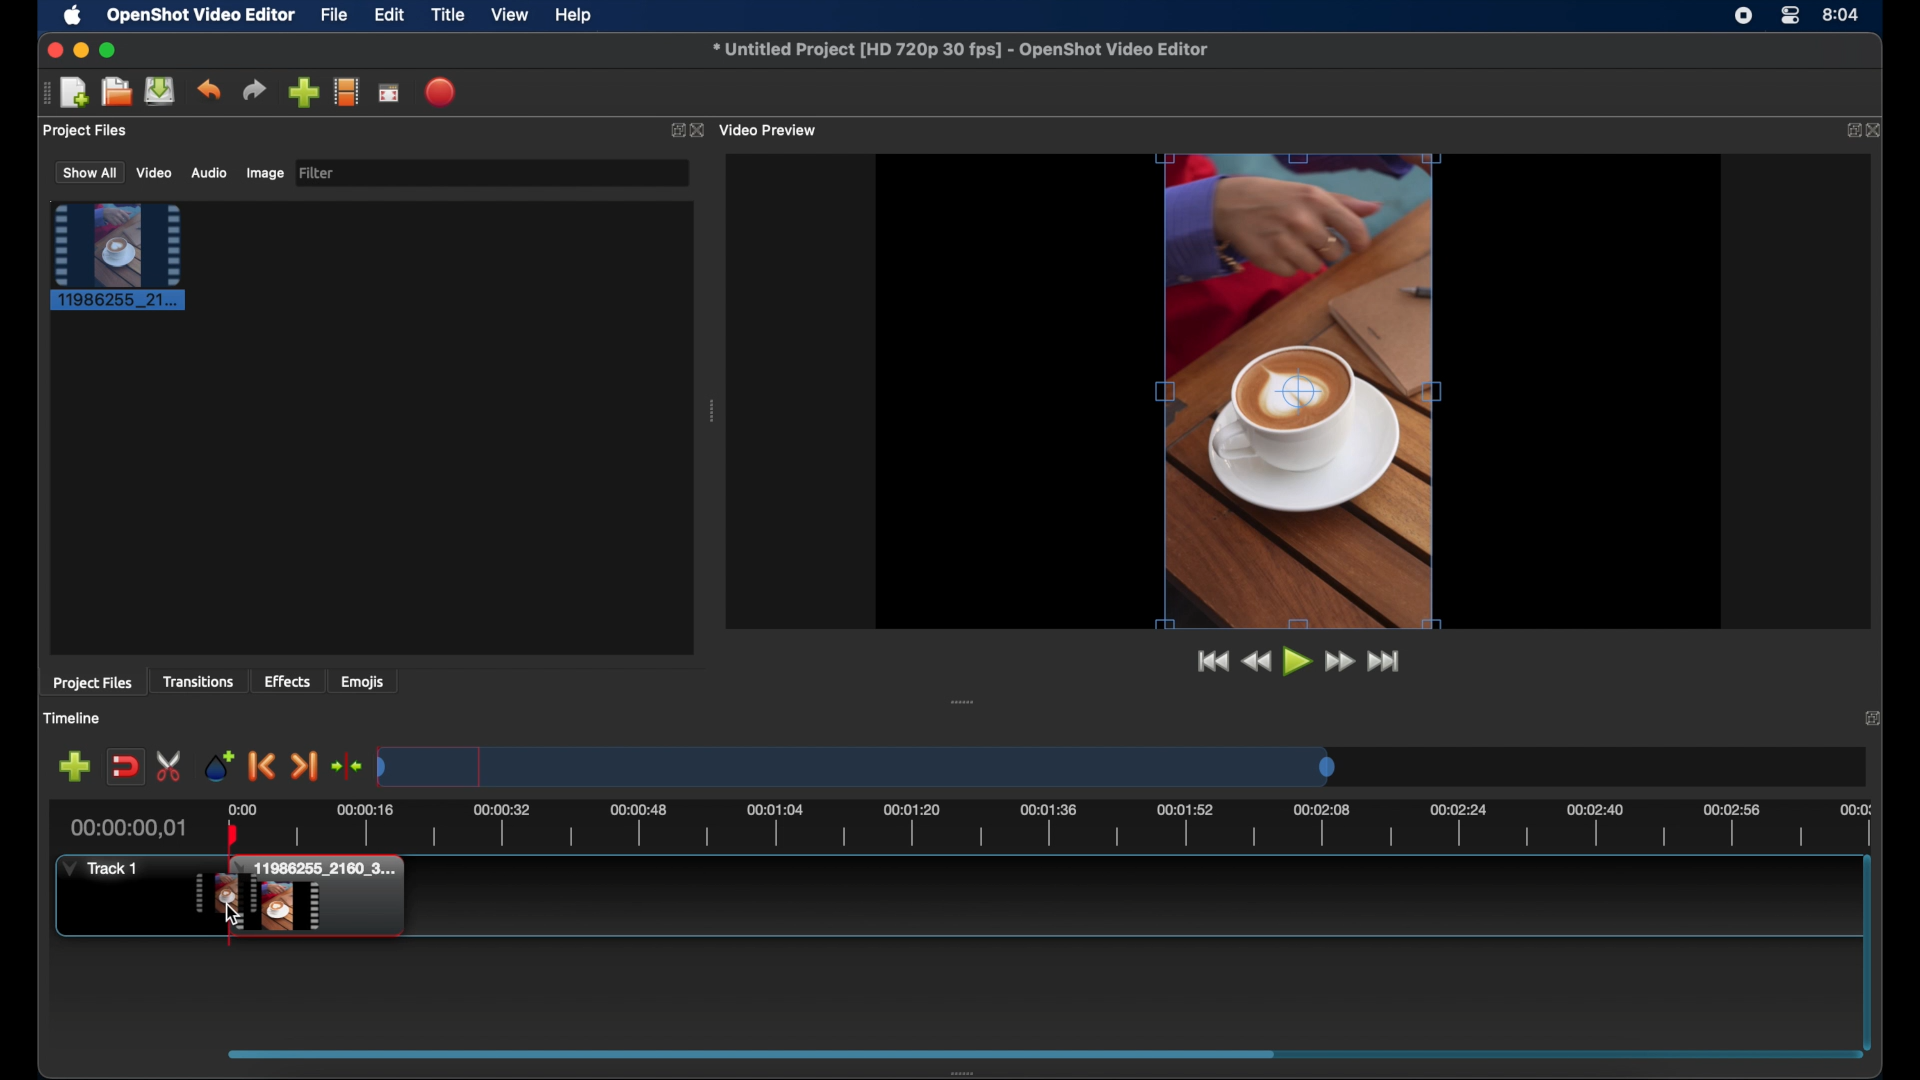  Describe the element at coordinates (964, 701) in the screenshot. I see `drag handle` at that location.